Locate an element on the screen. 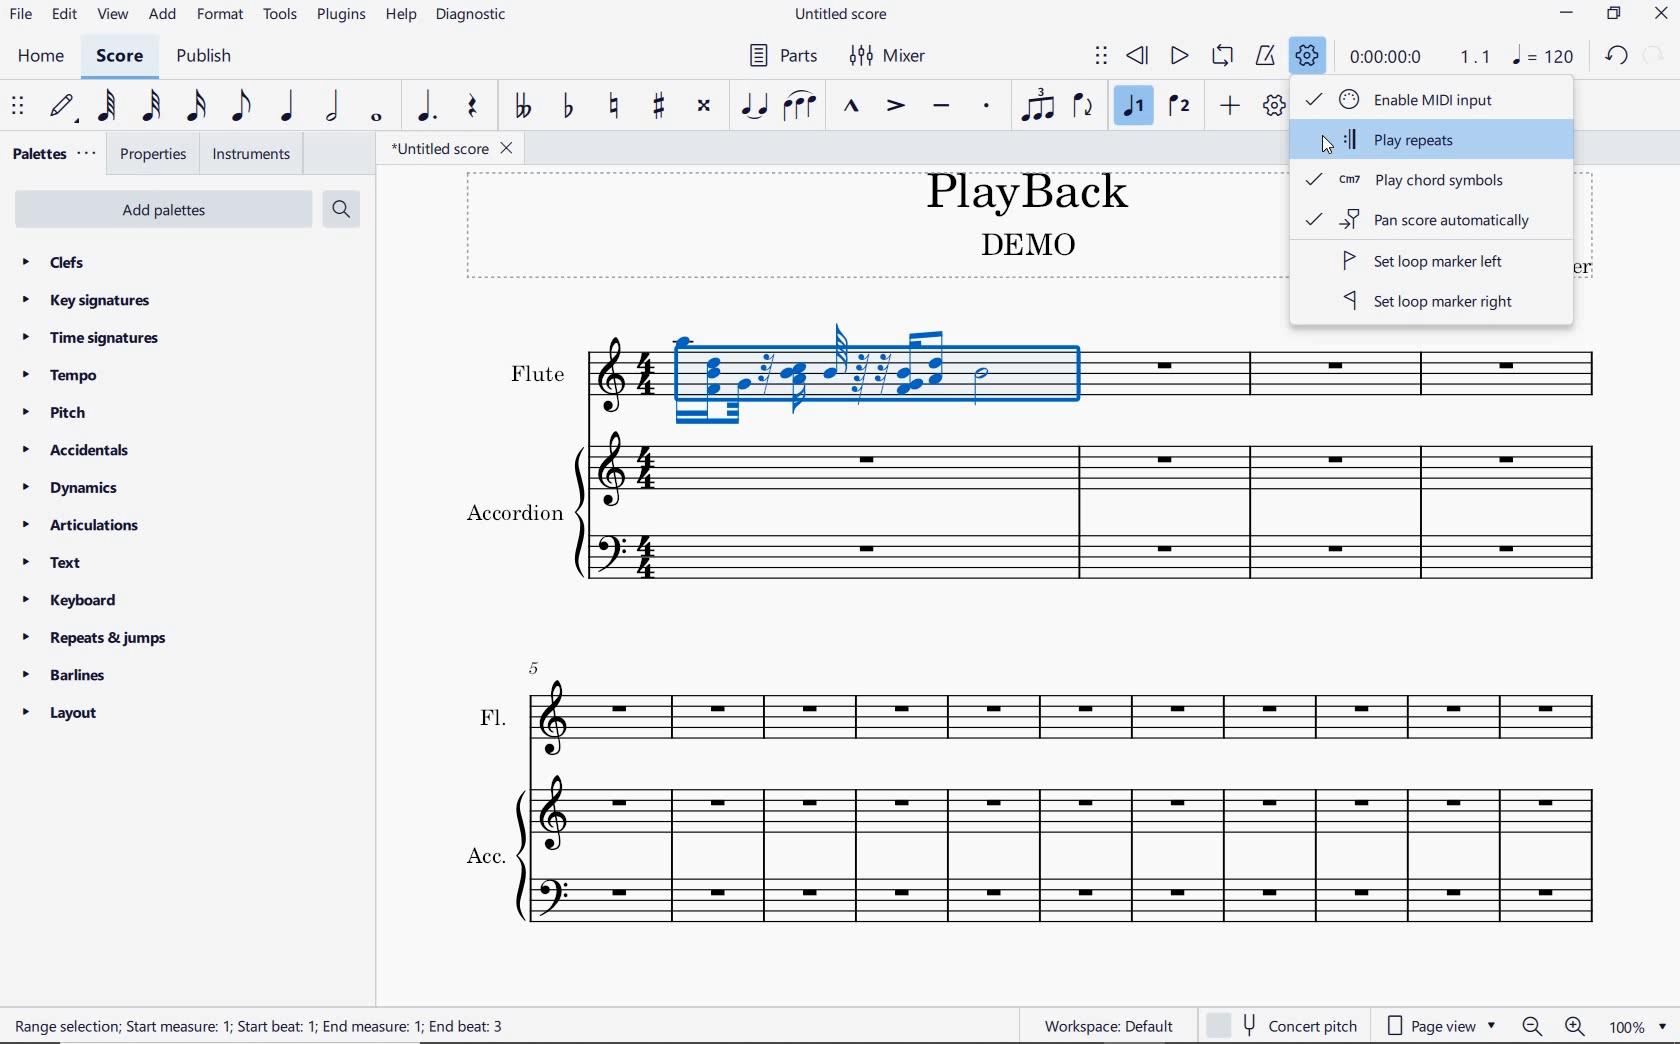 The height and width of the screenshot is (1044, 1680). metronome is located at coordinates (1268, 57).